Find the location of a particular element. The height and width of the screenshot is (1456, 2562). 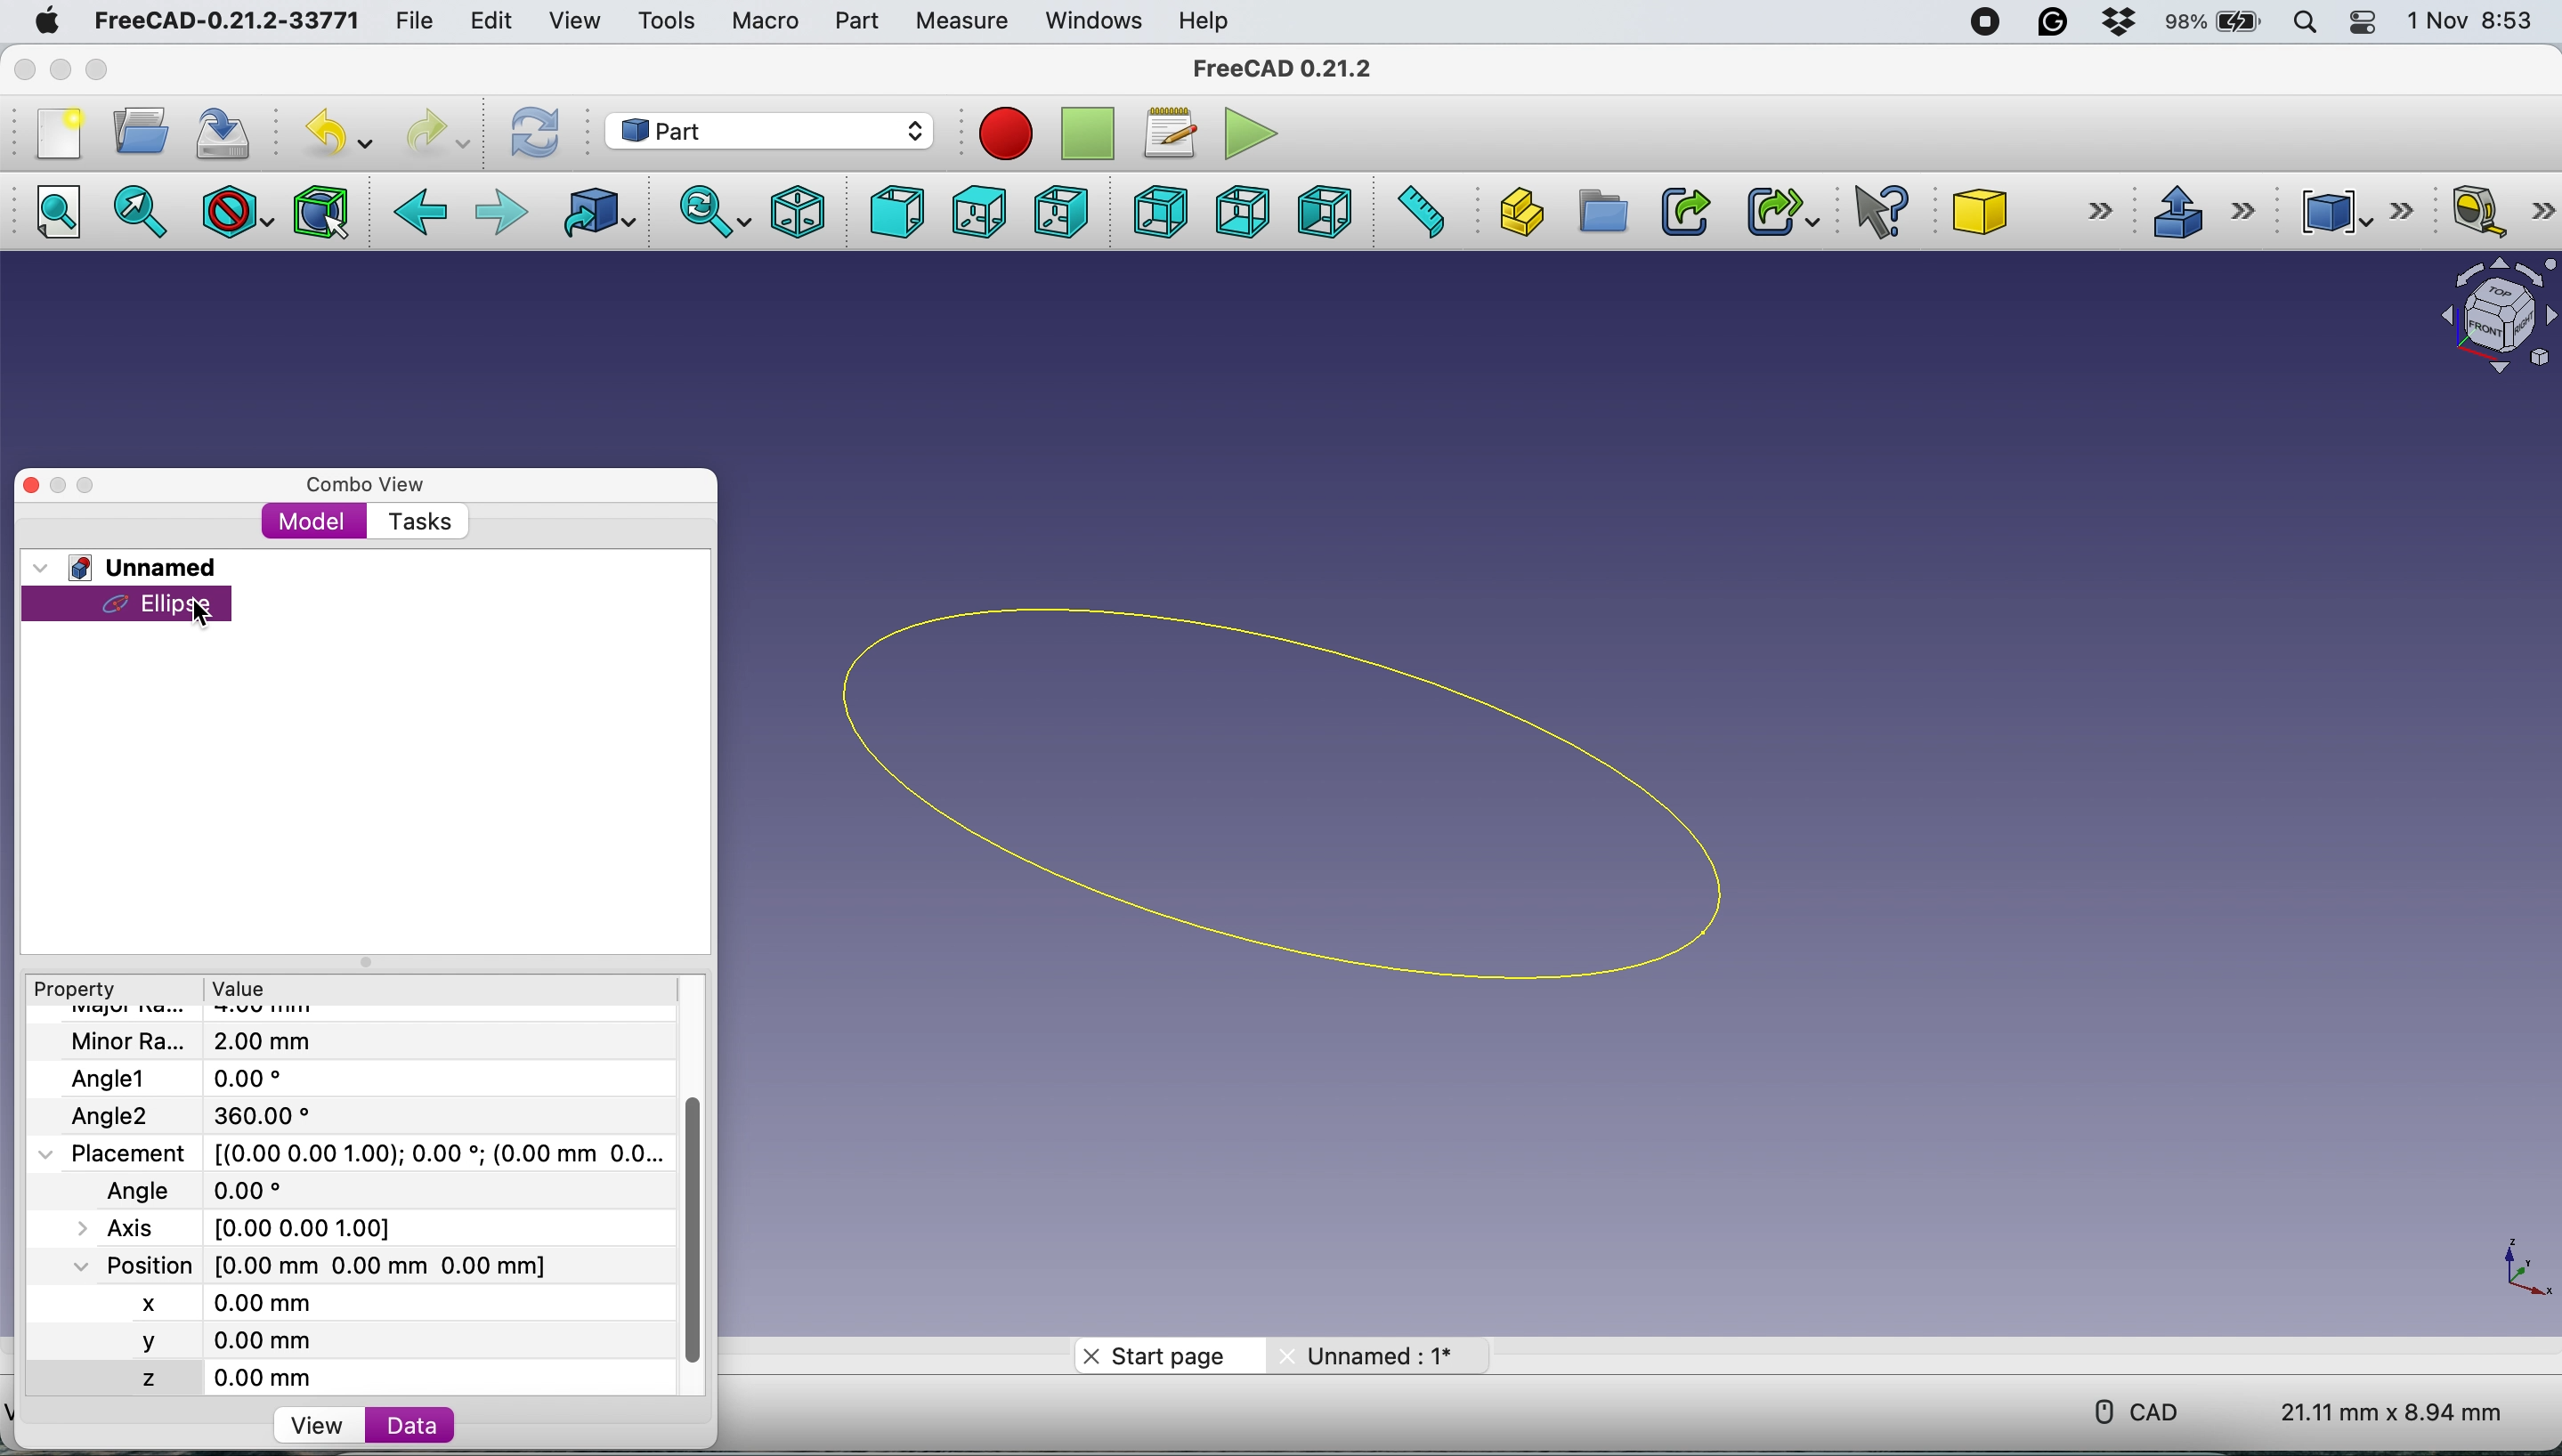

Angle1 is located at coordinates (181, 1078).